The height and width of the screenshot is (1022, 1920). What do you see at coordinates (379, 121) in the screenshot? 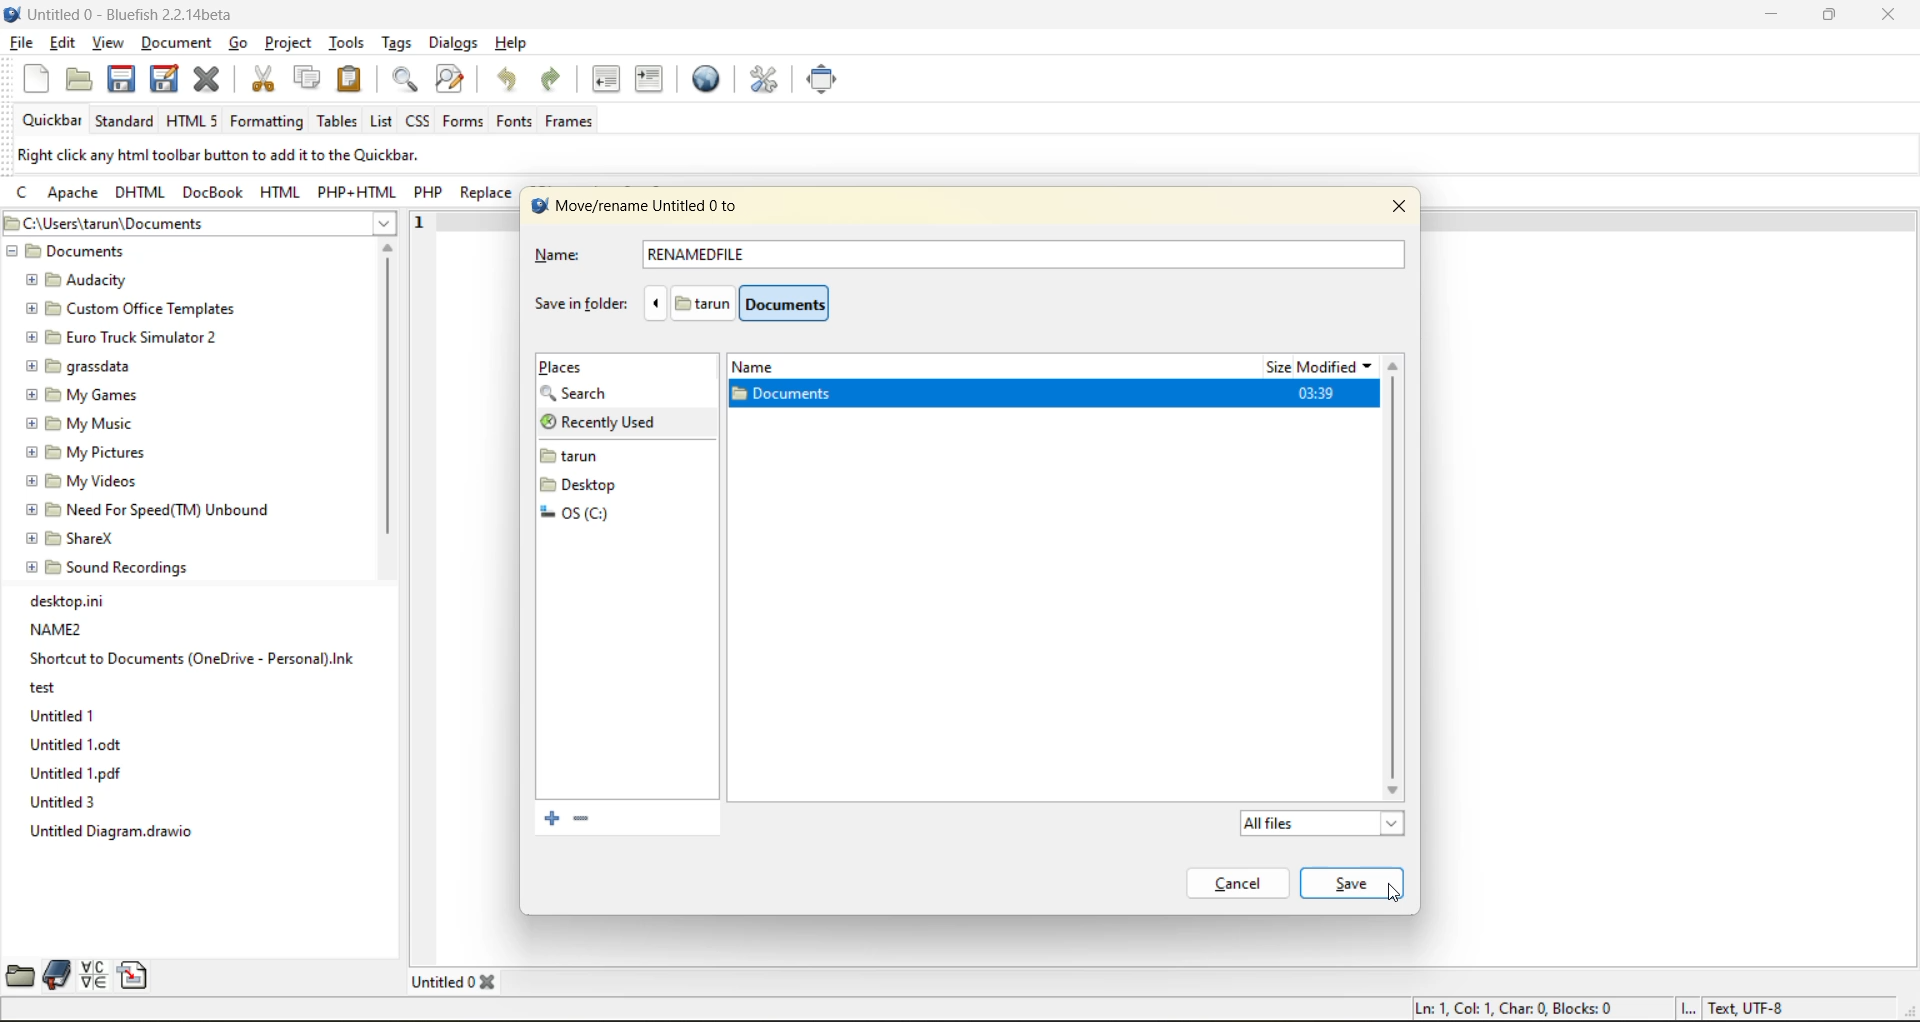
I see `list` at bounding box center [379, 121].